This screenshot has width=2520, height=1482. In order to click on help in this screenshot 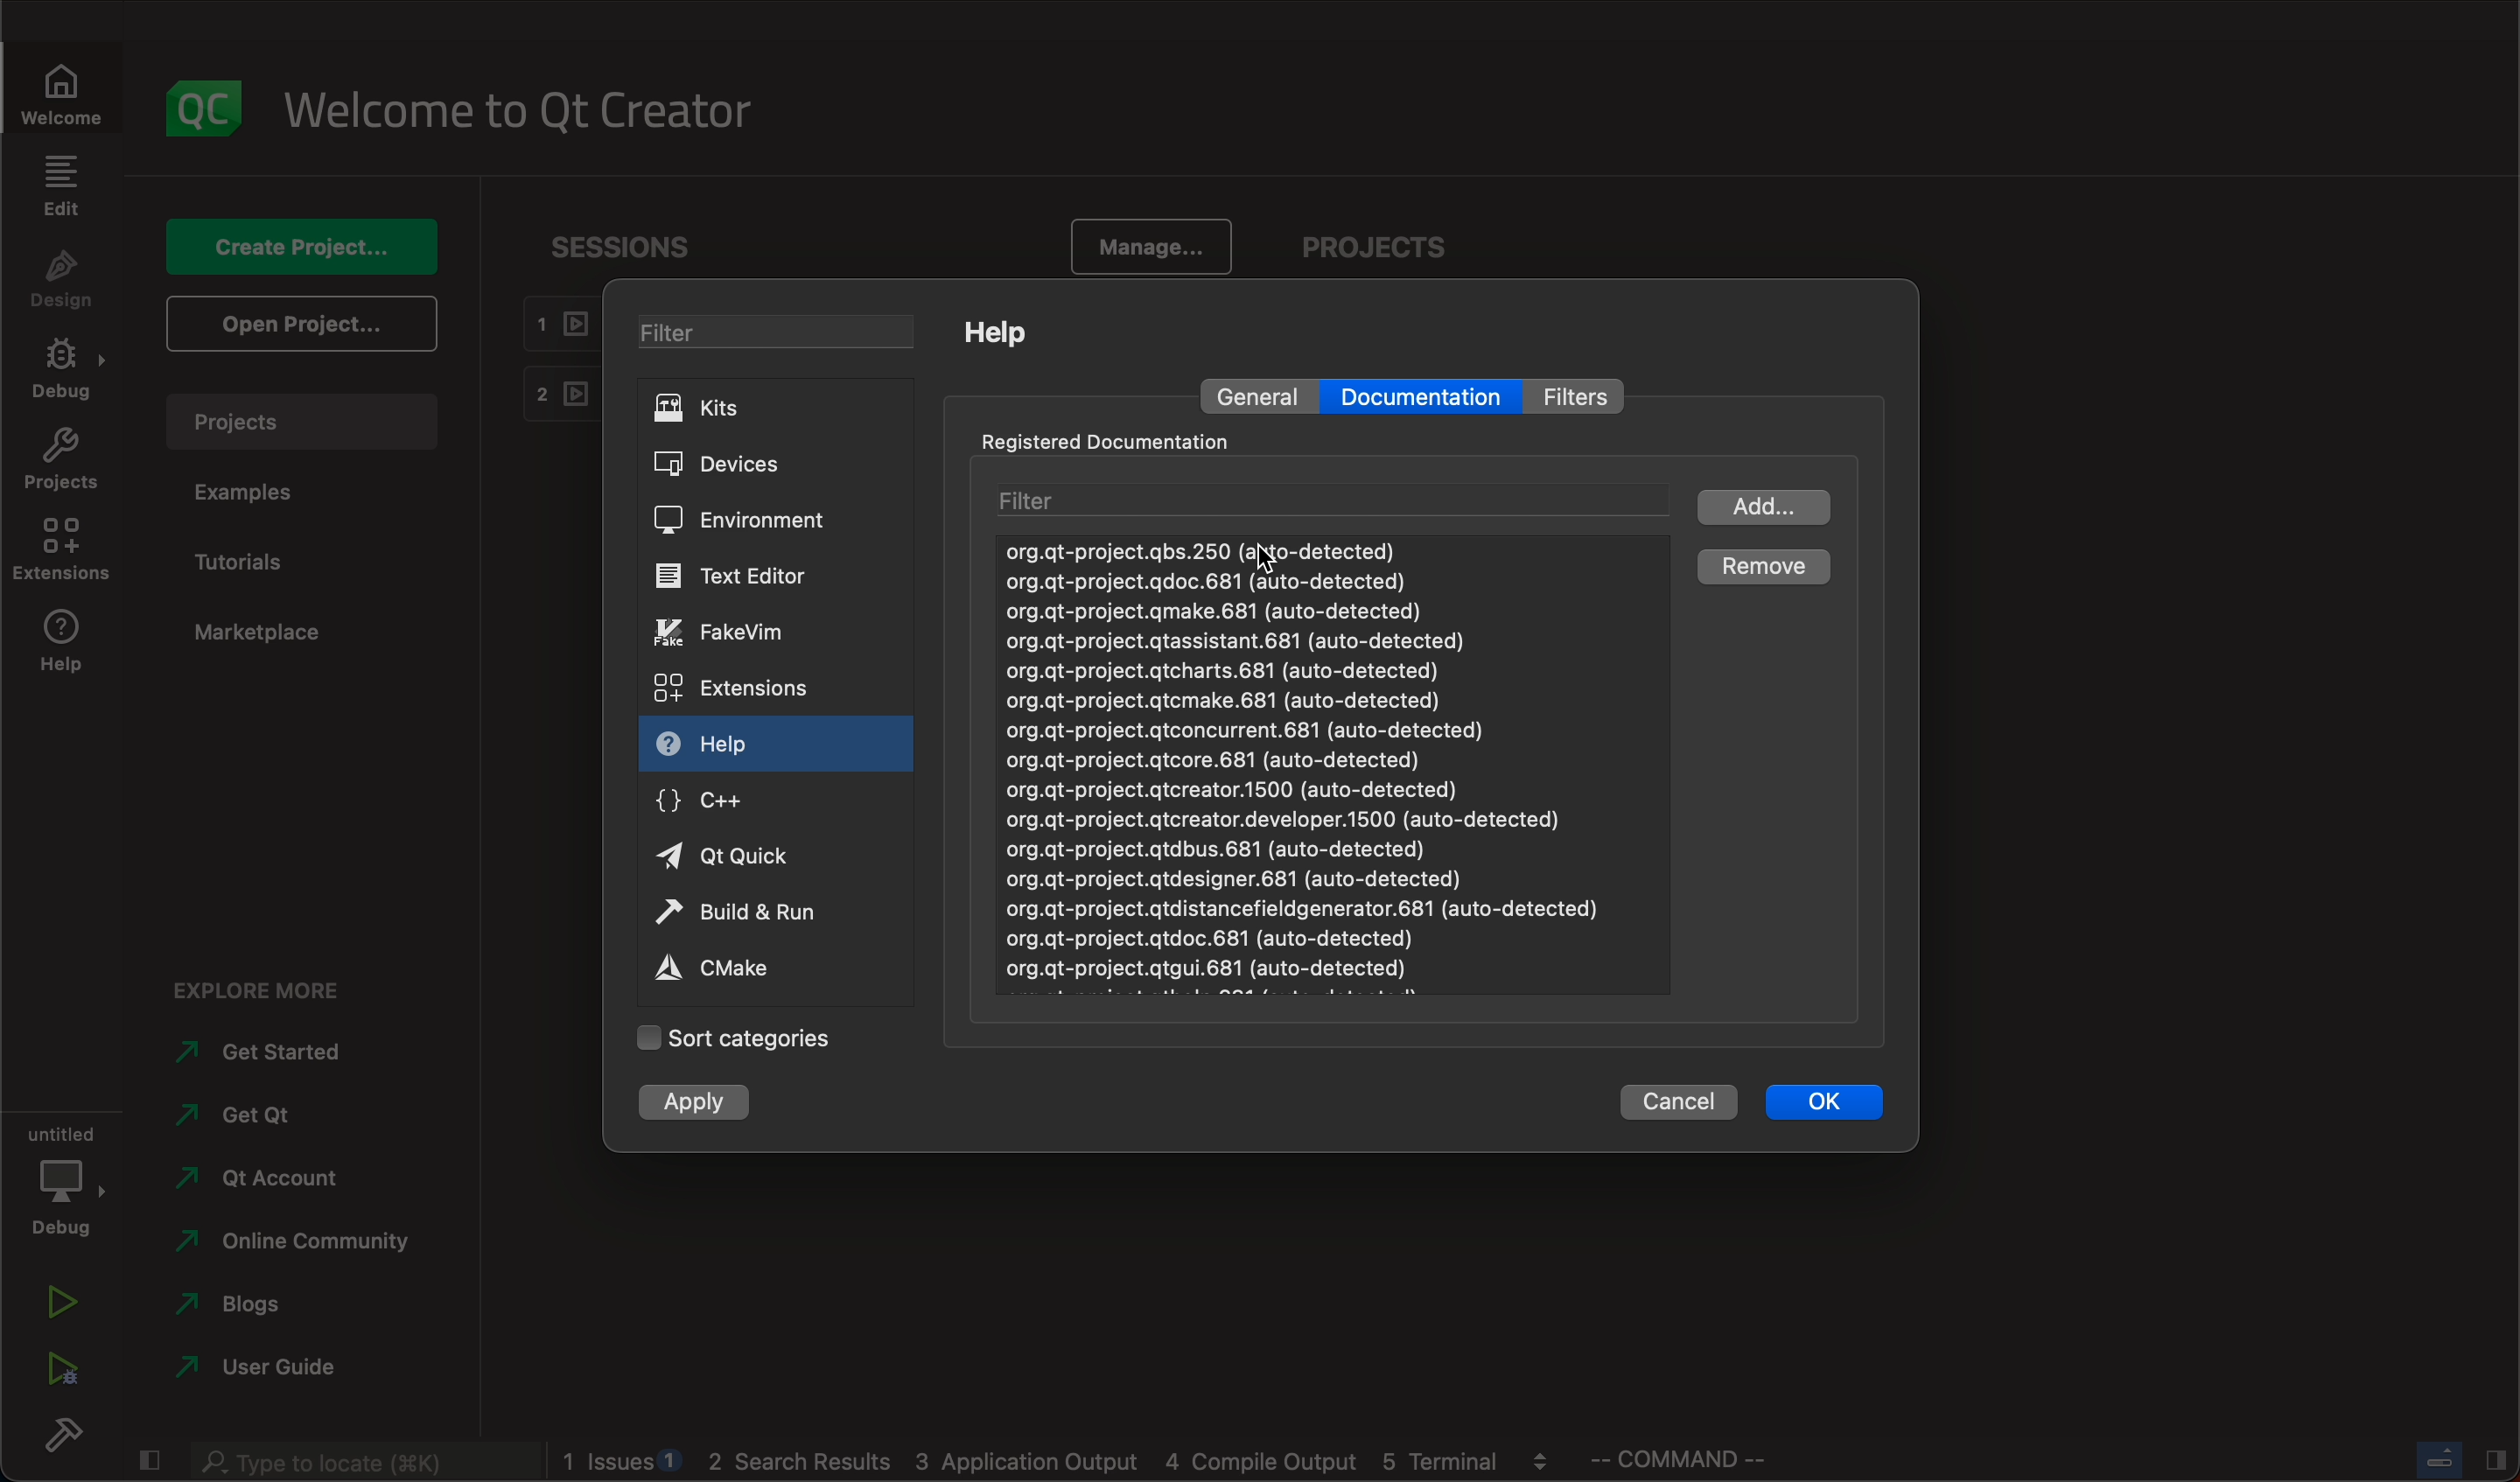, I will do `click(999, 336)`.